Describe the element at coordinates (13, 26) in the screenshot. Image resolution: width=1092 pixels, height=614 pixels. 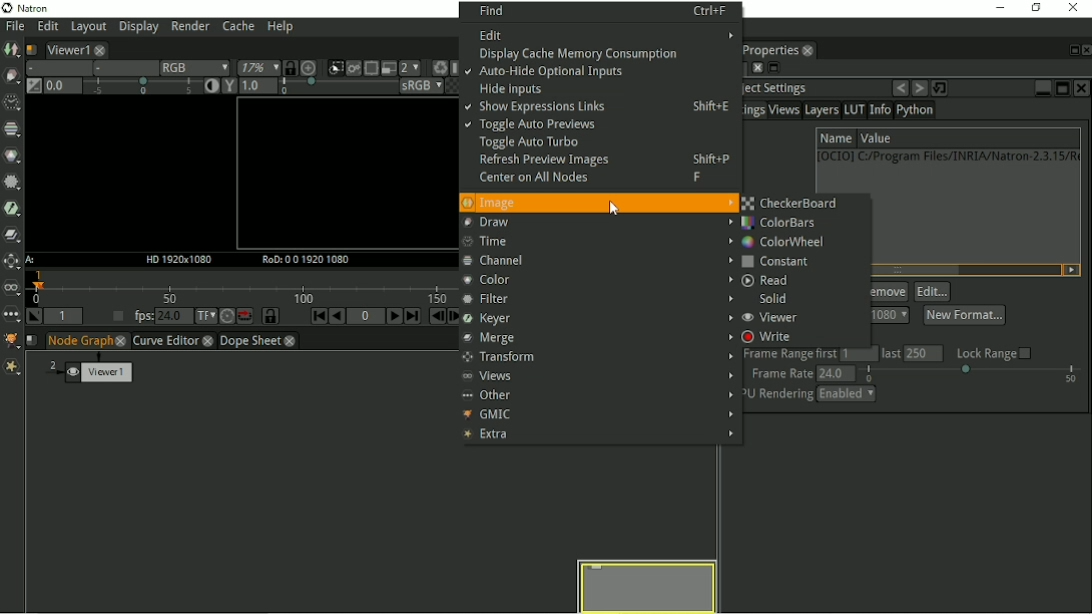
I see `File` at that location.